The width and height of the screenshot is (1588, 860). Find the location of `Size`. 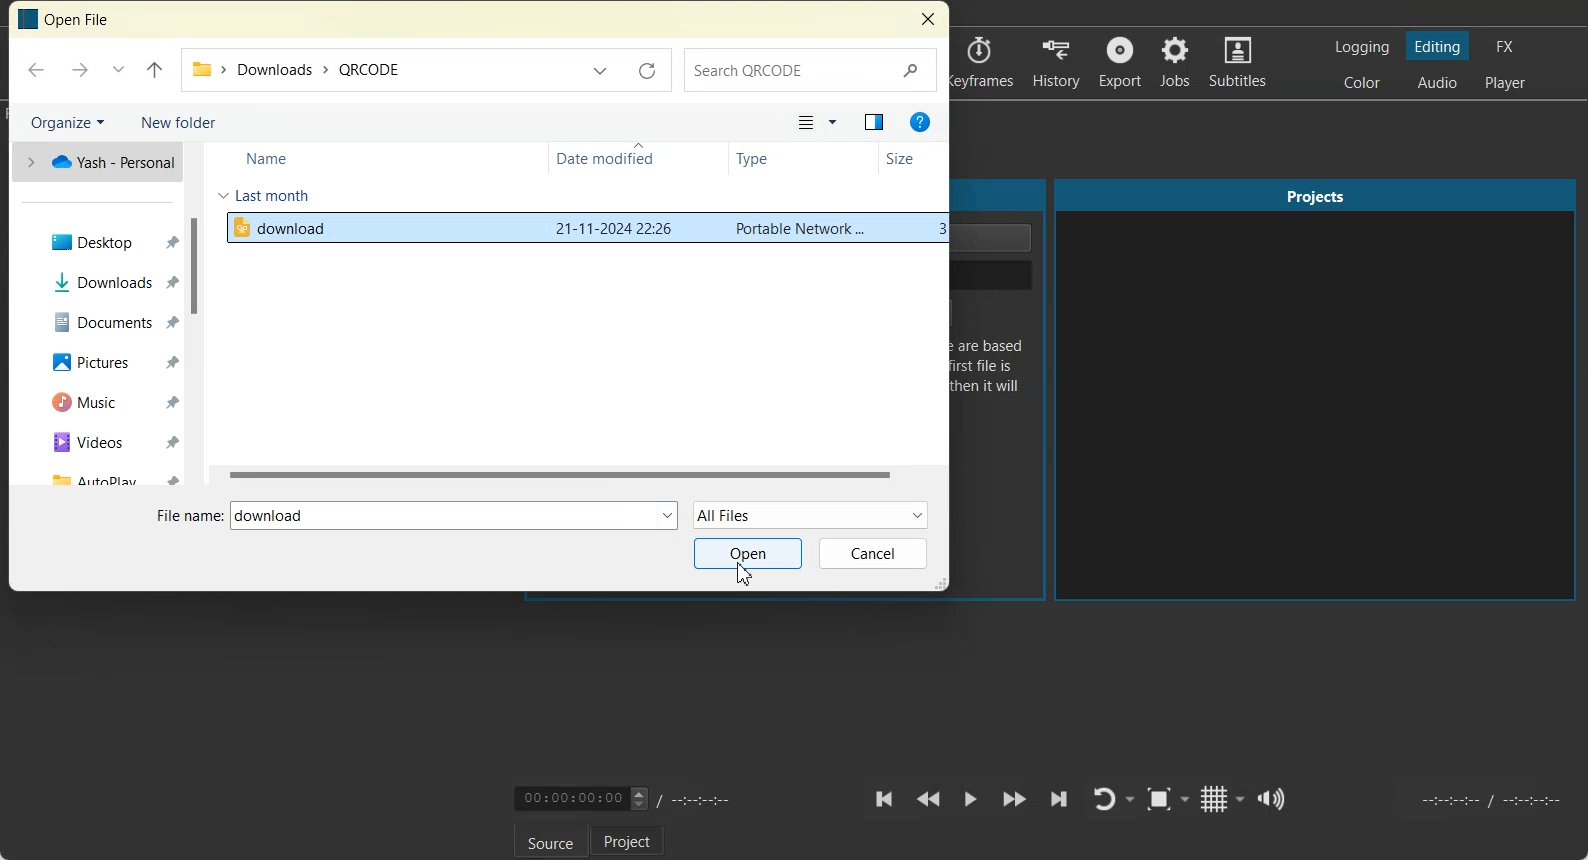

Size is located at coordinates (909, 160).